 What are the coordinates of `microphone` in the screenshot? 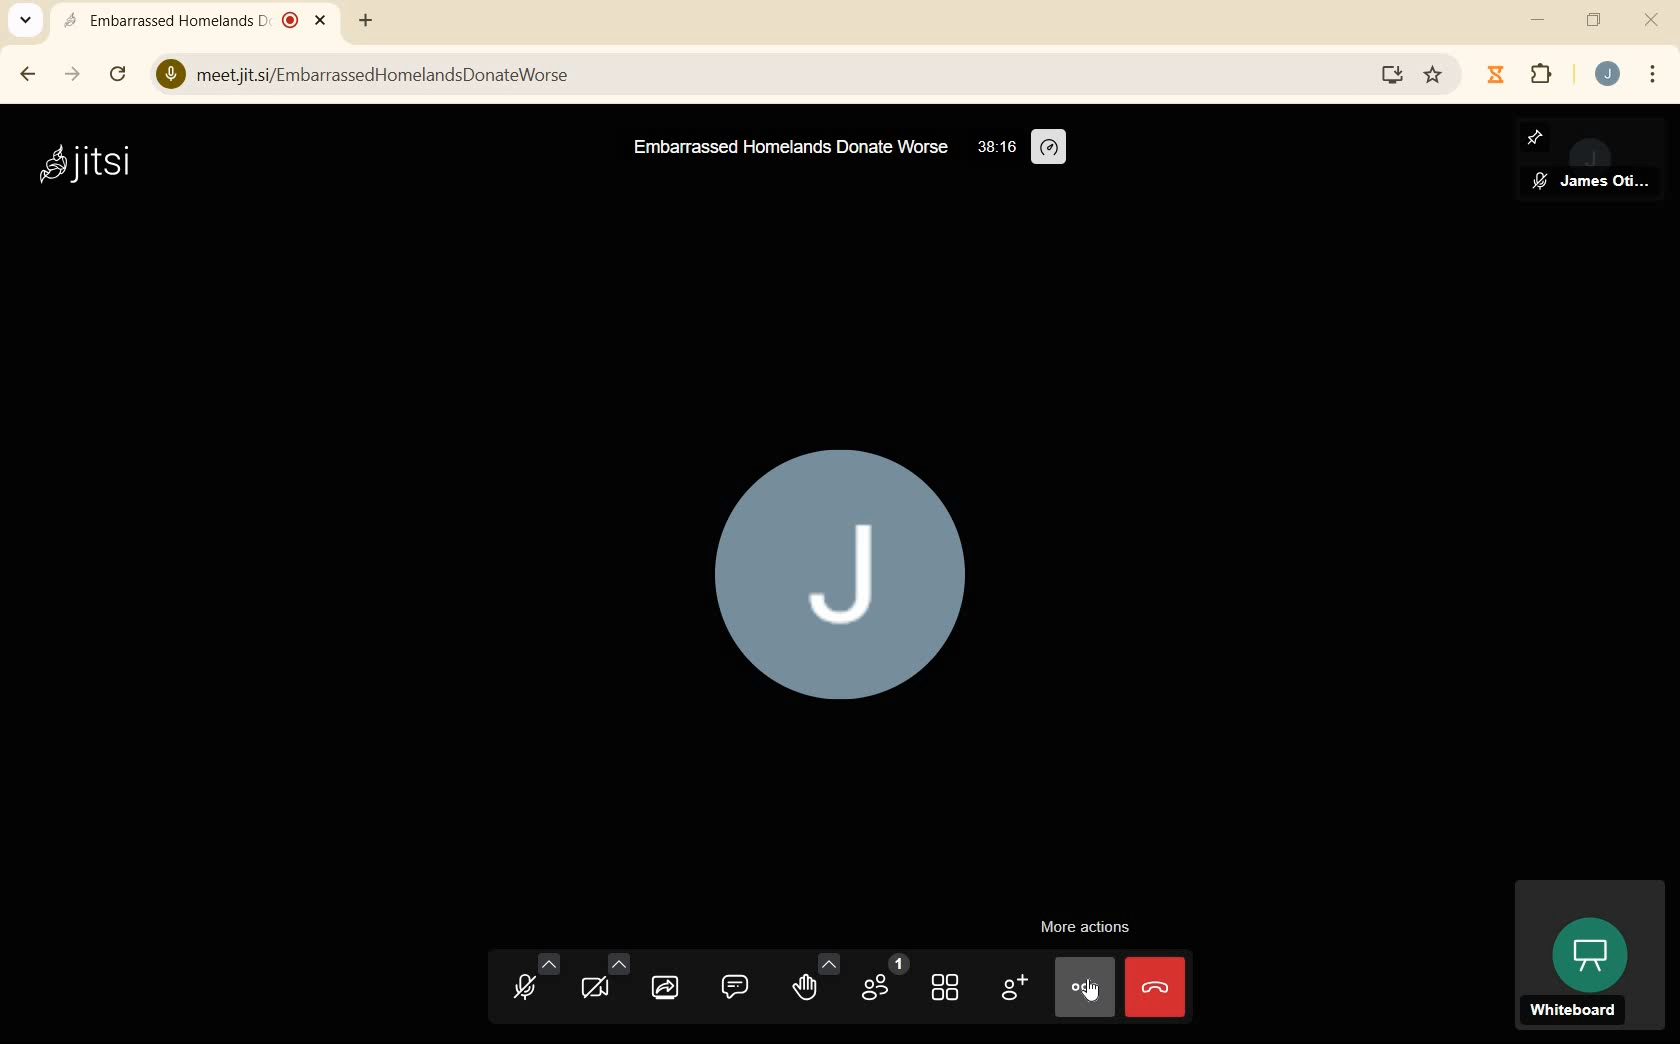 It's located at (532, 980).